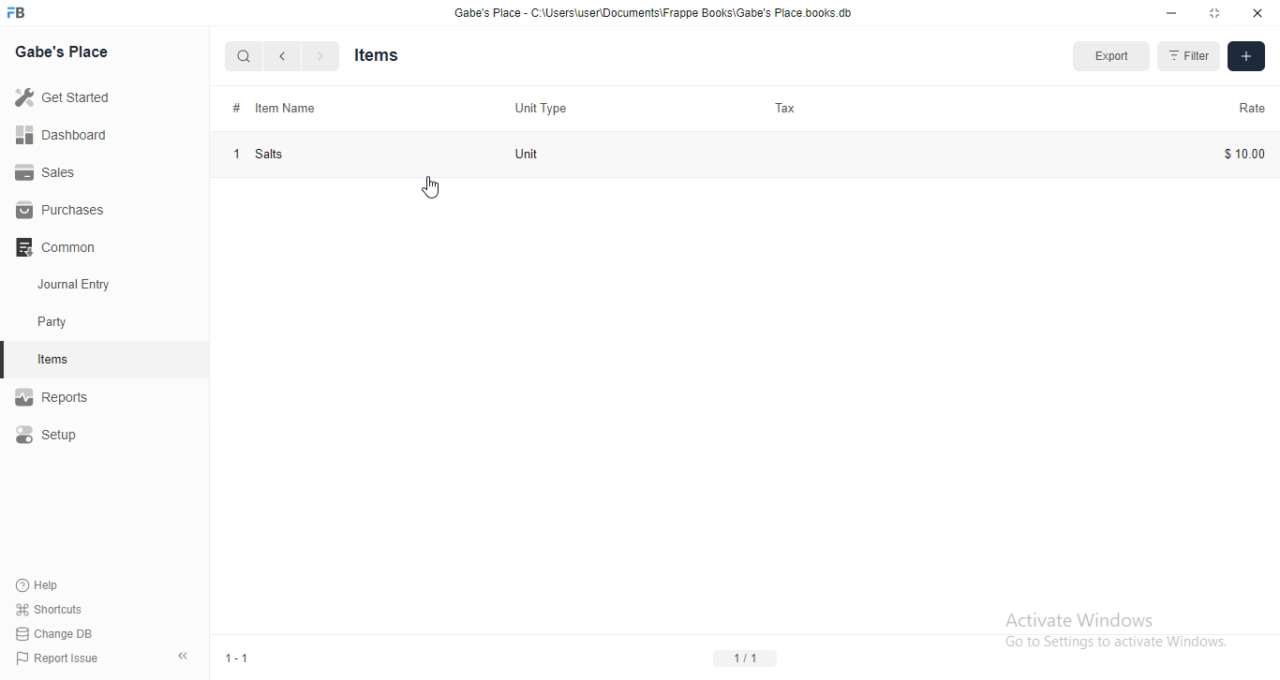 The image size is (1280, 680). Describe the element at coordinates (46, 585) in the screenshot. I see `Help` at that location.